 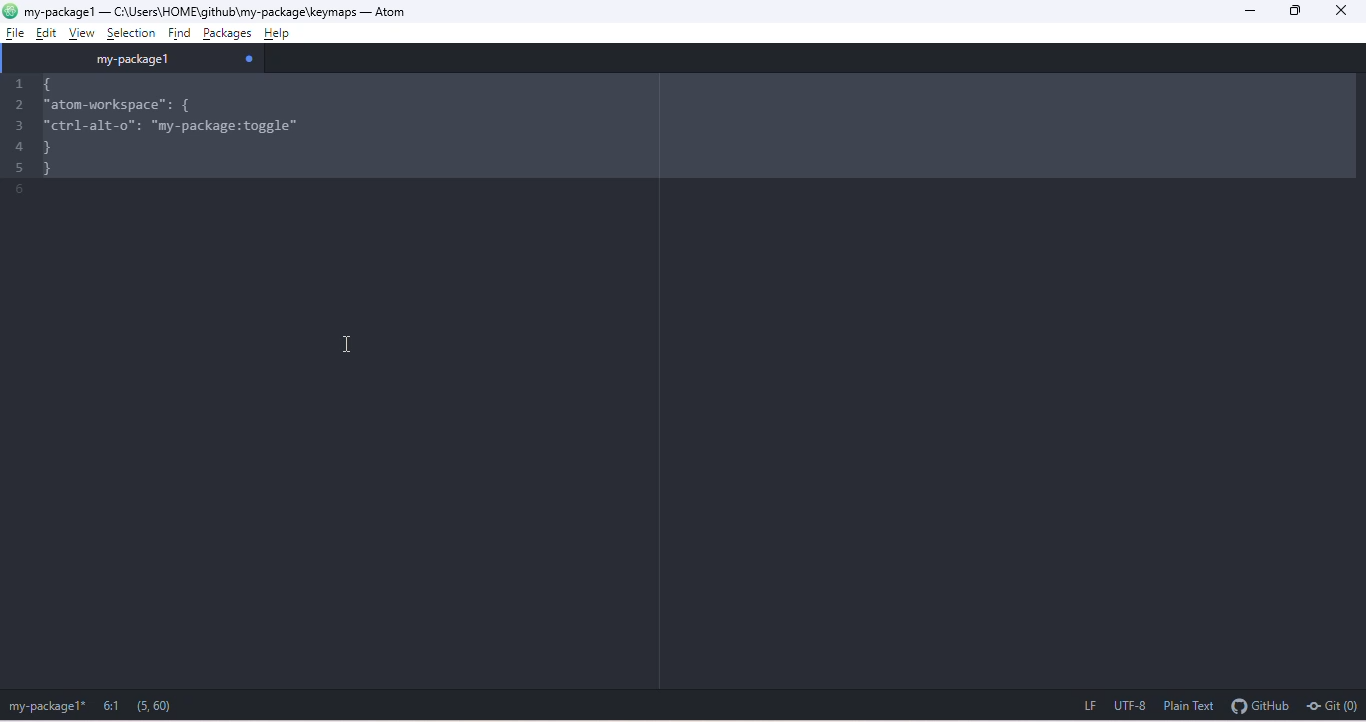 What do you see at coordinates (285, 30) in the screenshot?
I see `help` at bounding box center [285, 30].